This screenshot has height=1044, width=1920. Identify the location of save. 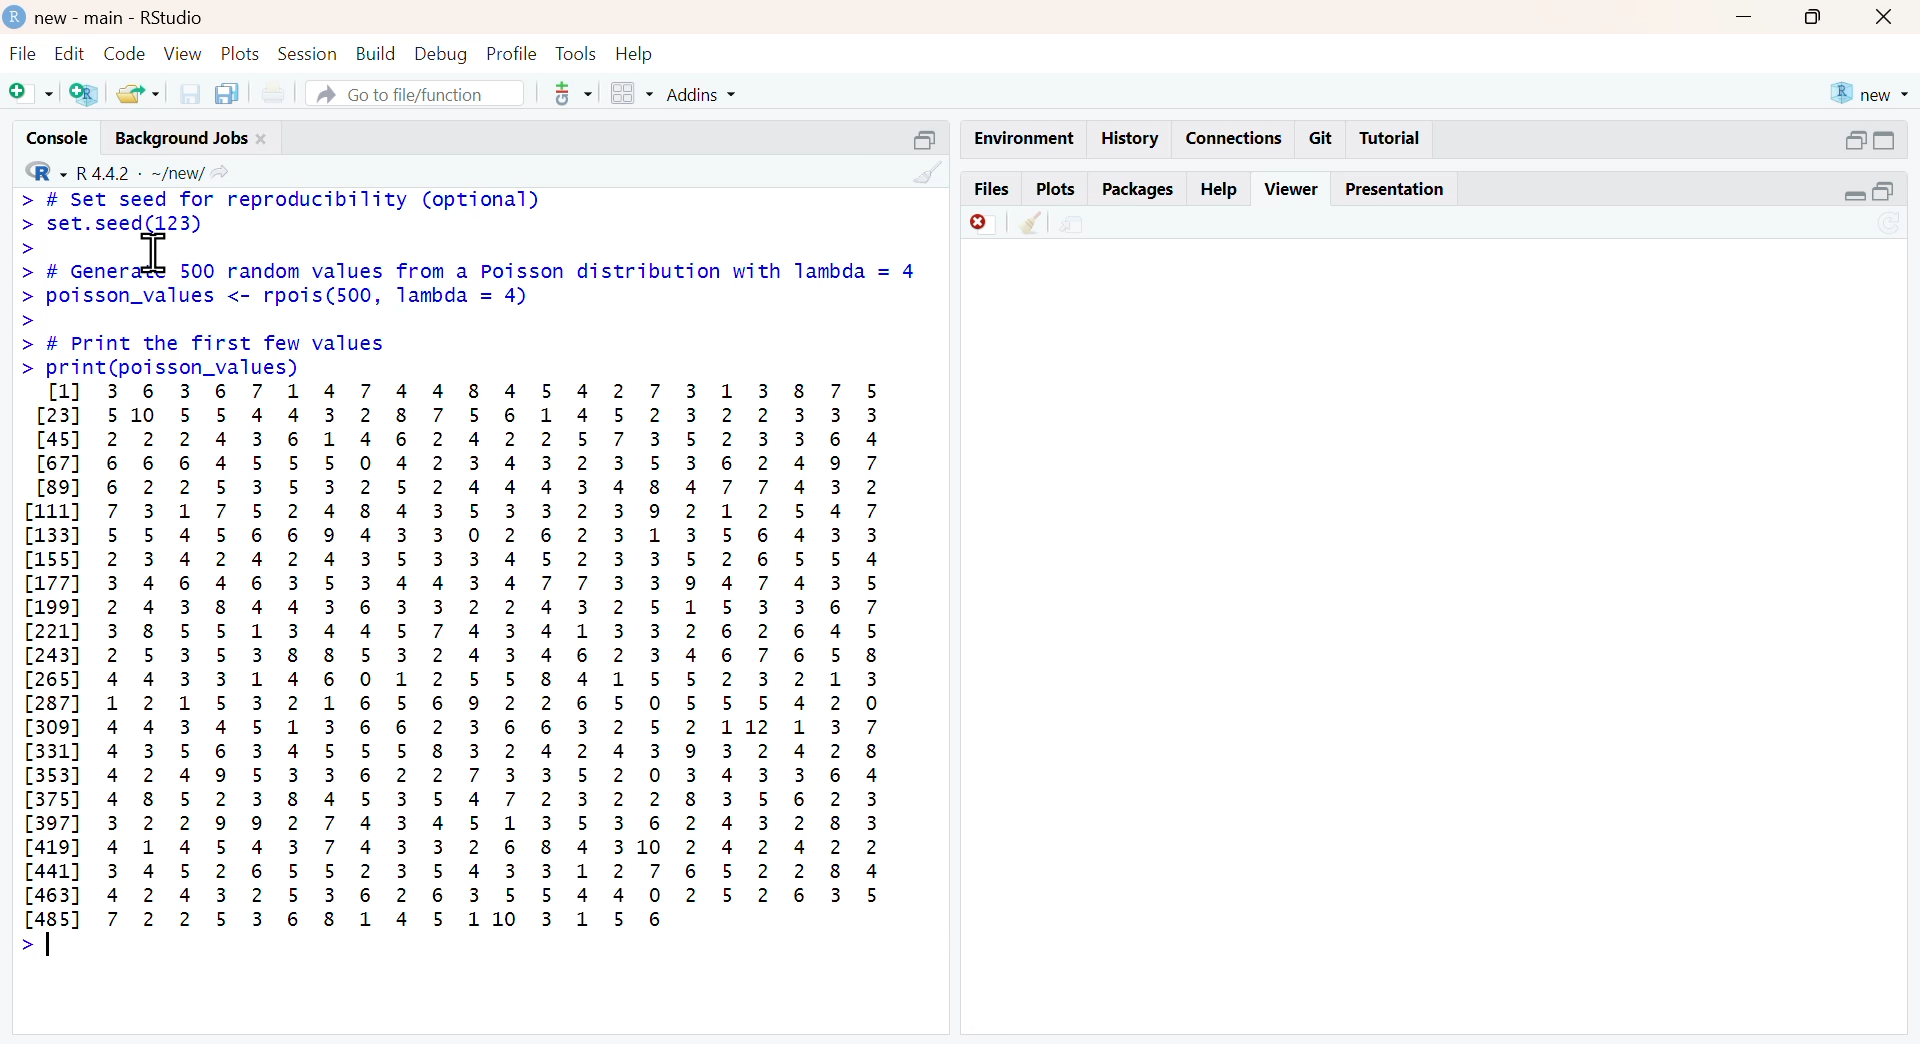
(191, 94).